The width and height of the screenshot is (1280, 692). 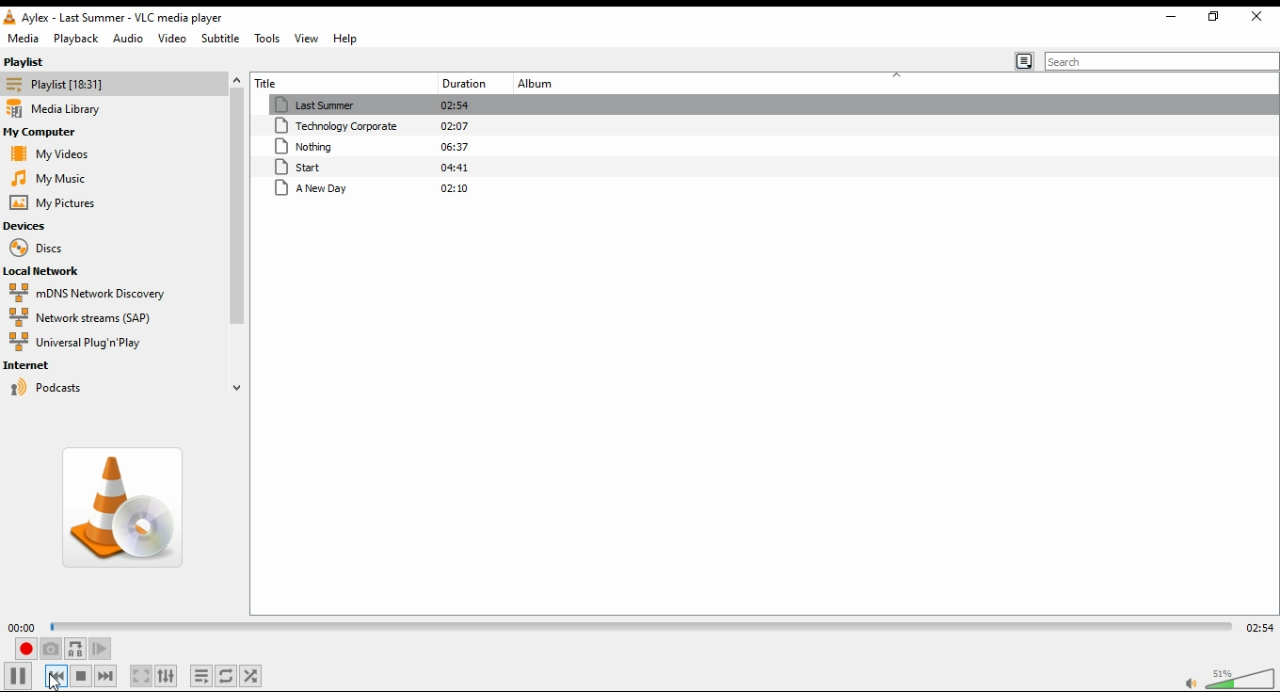 What do you see at coordinates (1214, 16) in the screenshot?
I see `restore` at bounding box center [1214, 16].